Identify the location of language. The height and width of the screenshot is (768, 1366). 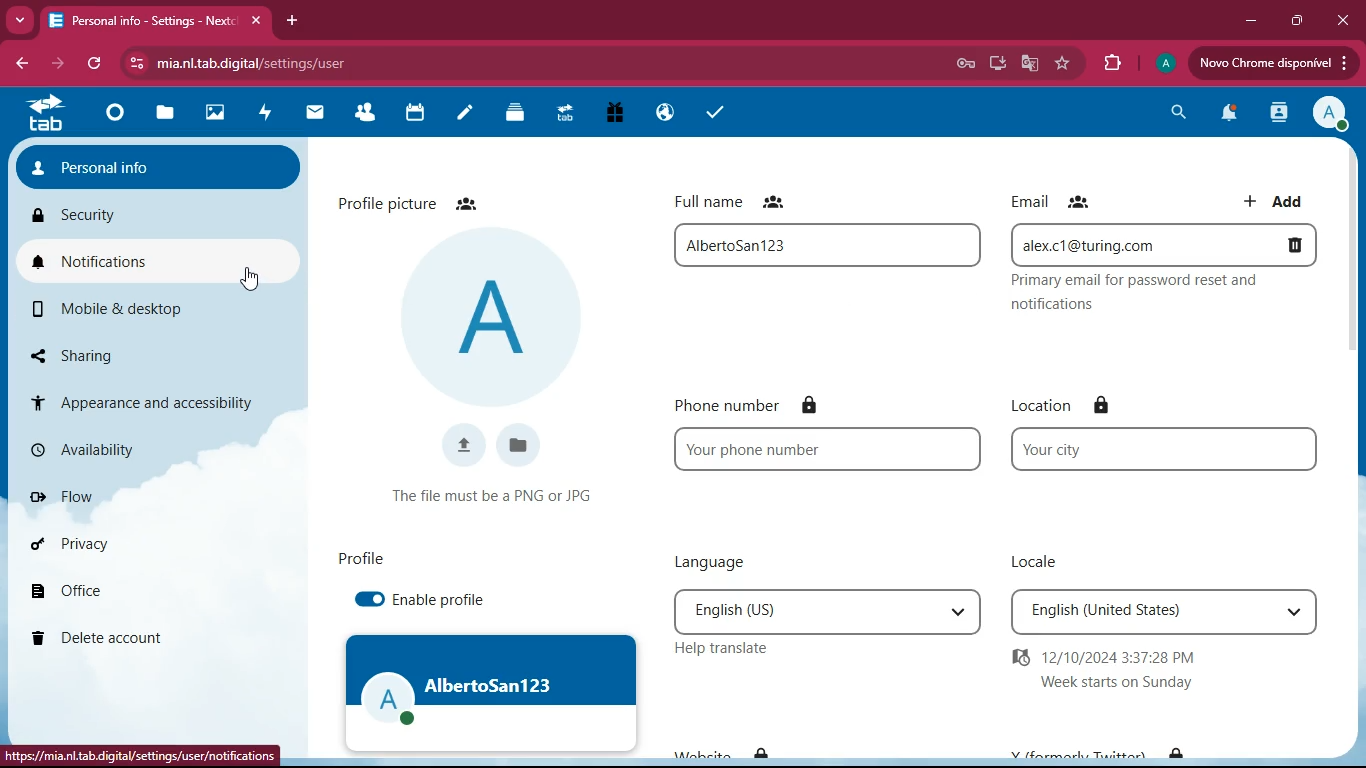
(827, 612).